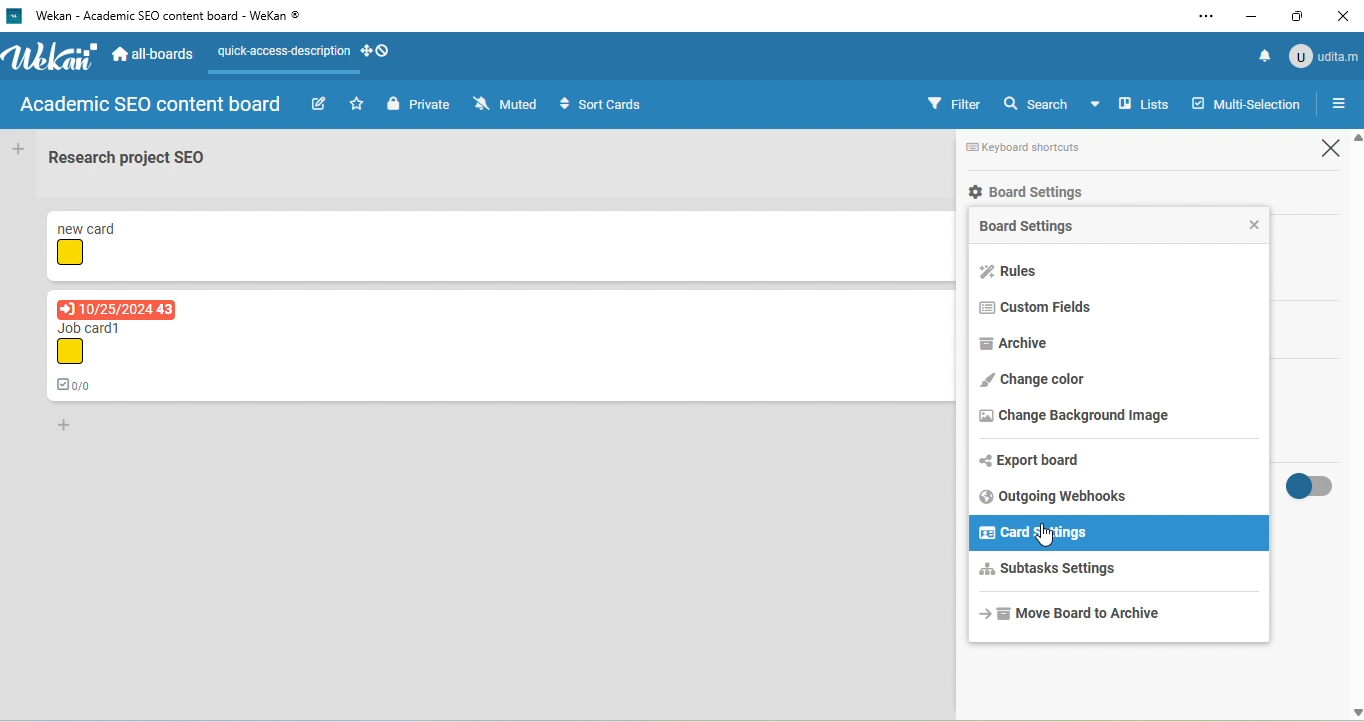  I want to click on change background image, so click(1084, 416).